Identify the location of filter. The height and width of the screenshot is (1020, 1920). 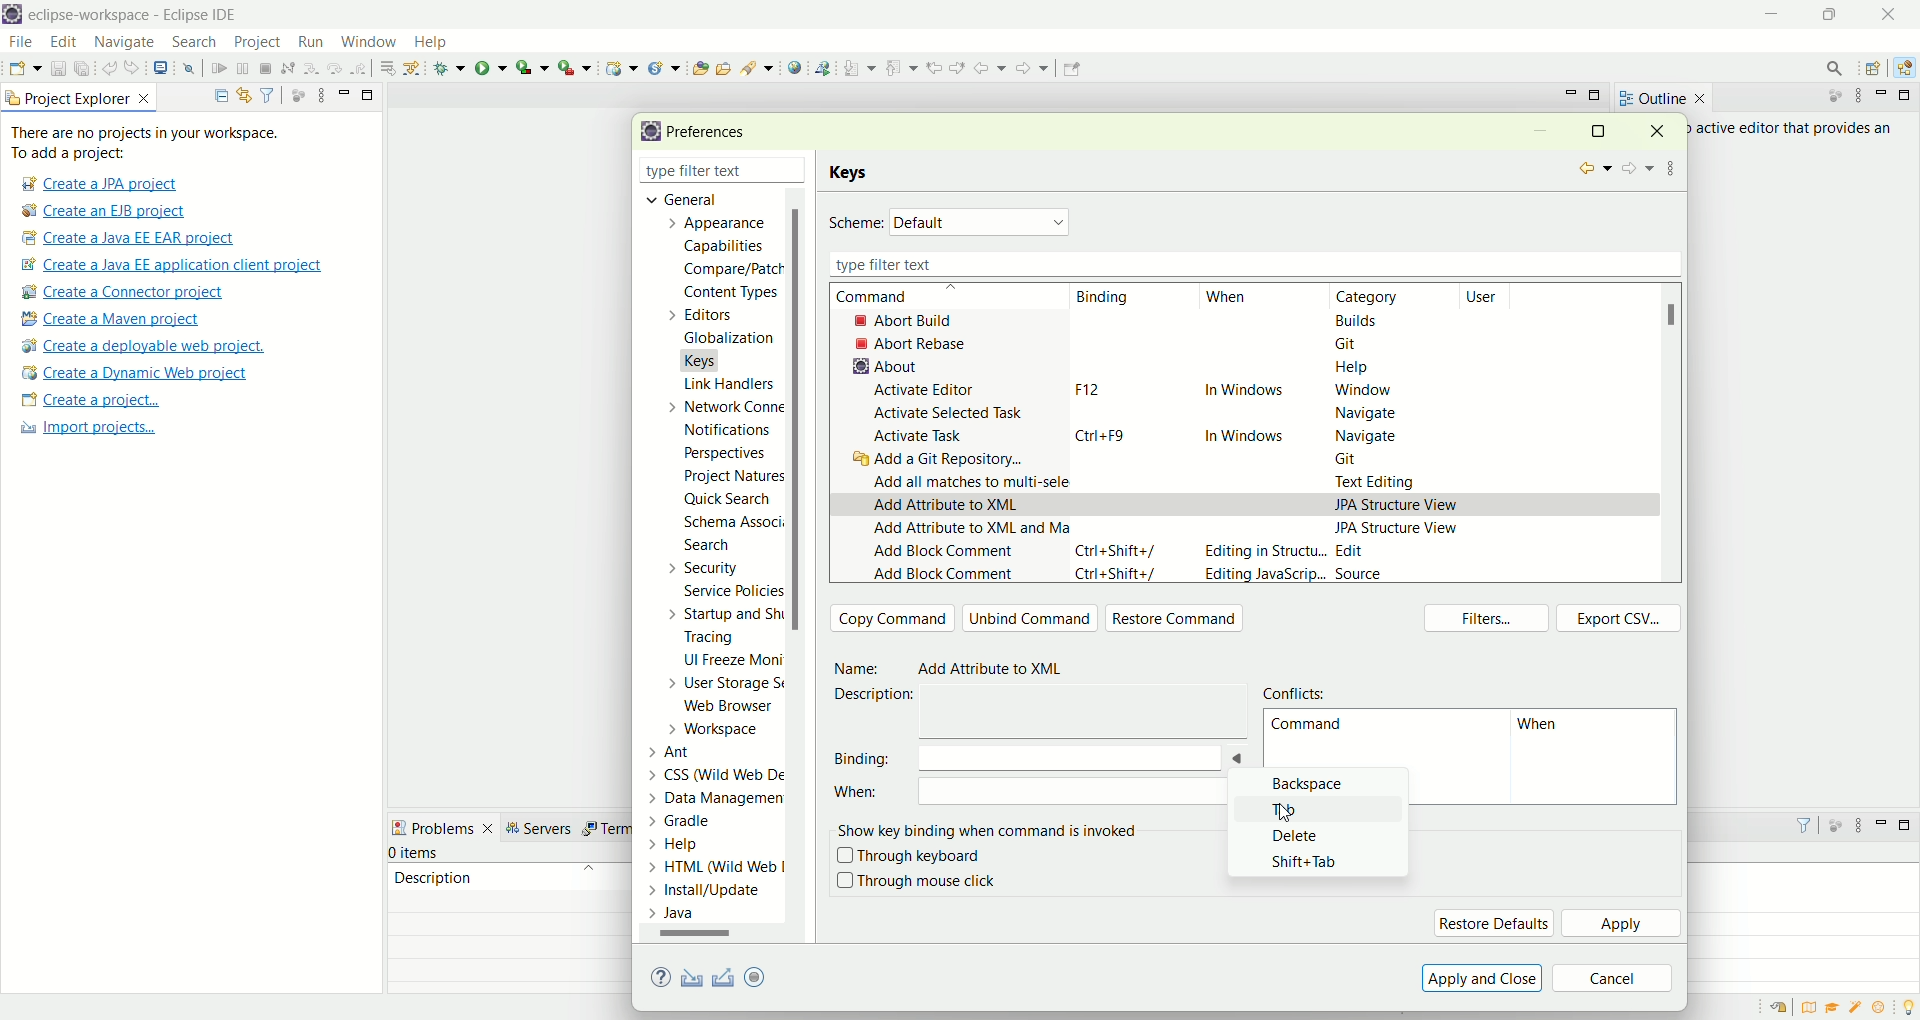
(267, 94).